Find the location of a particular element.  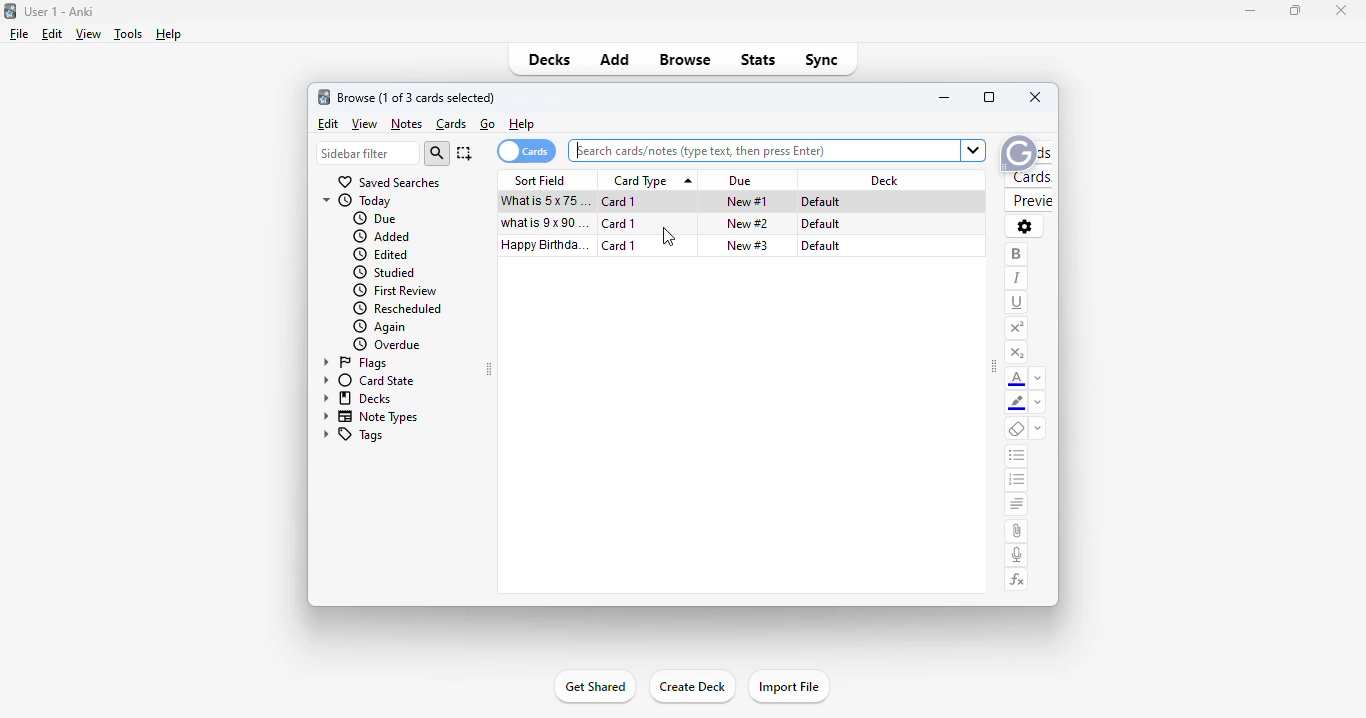

remove color is located at coordinates (1038, 404).